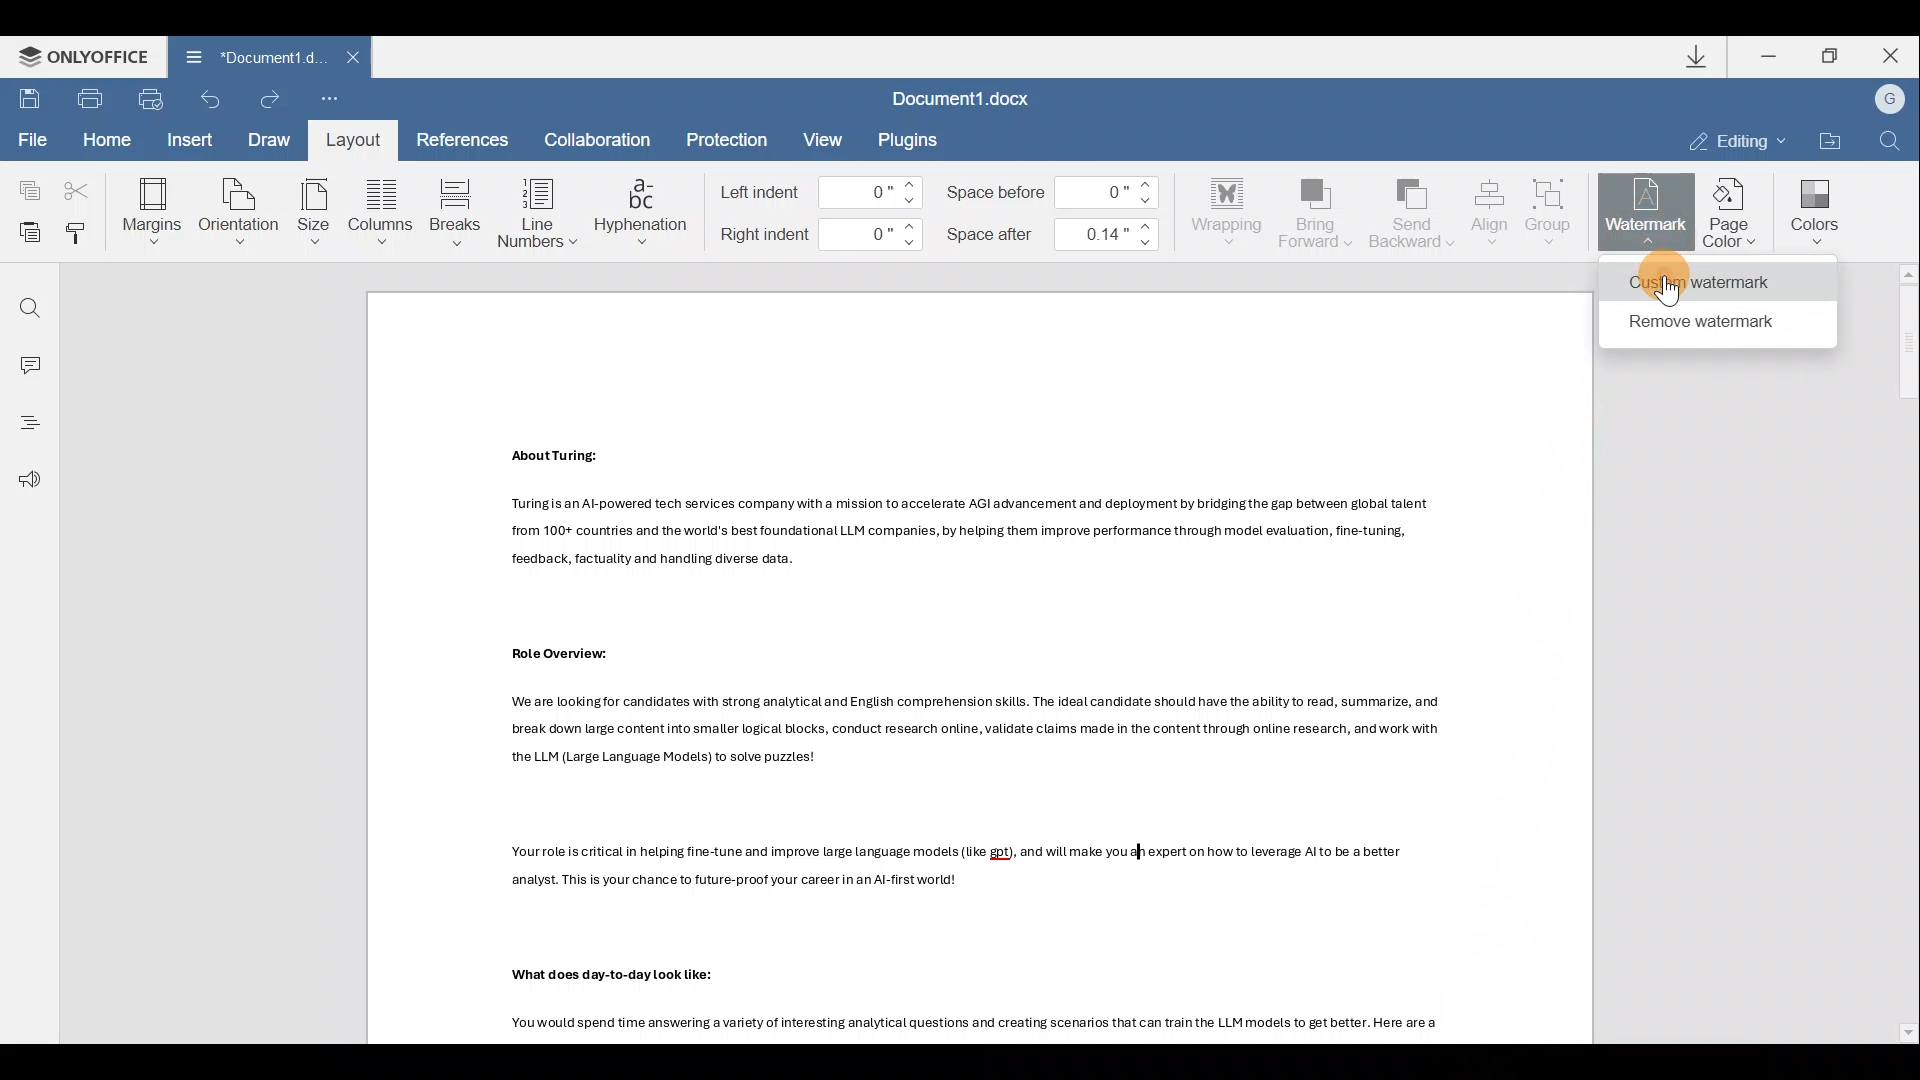 This screenshot has height=1080, width=1920. Describe the element at coordinates (814, 191) in the screenshot. I see `Left indent` at that location.